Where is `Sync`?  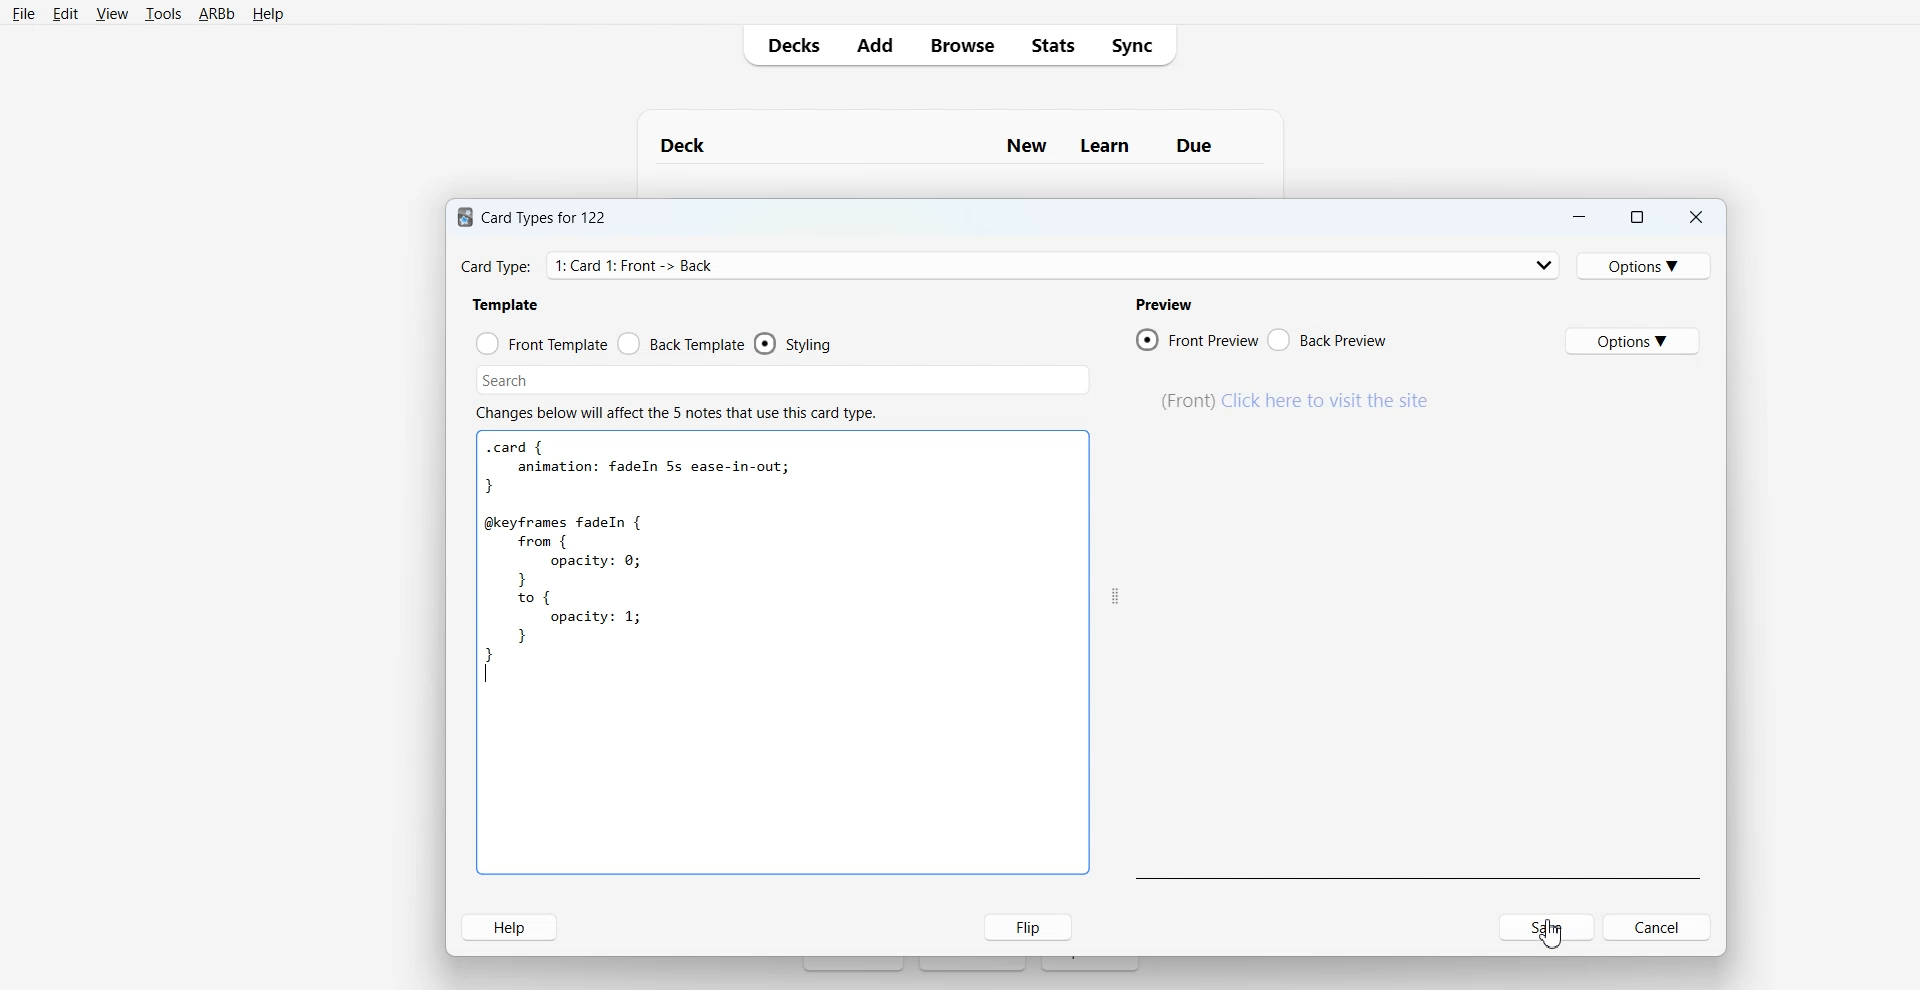 Sync is located at coordinates (1137, 43).